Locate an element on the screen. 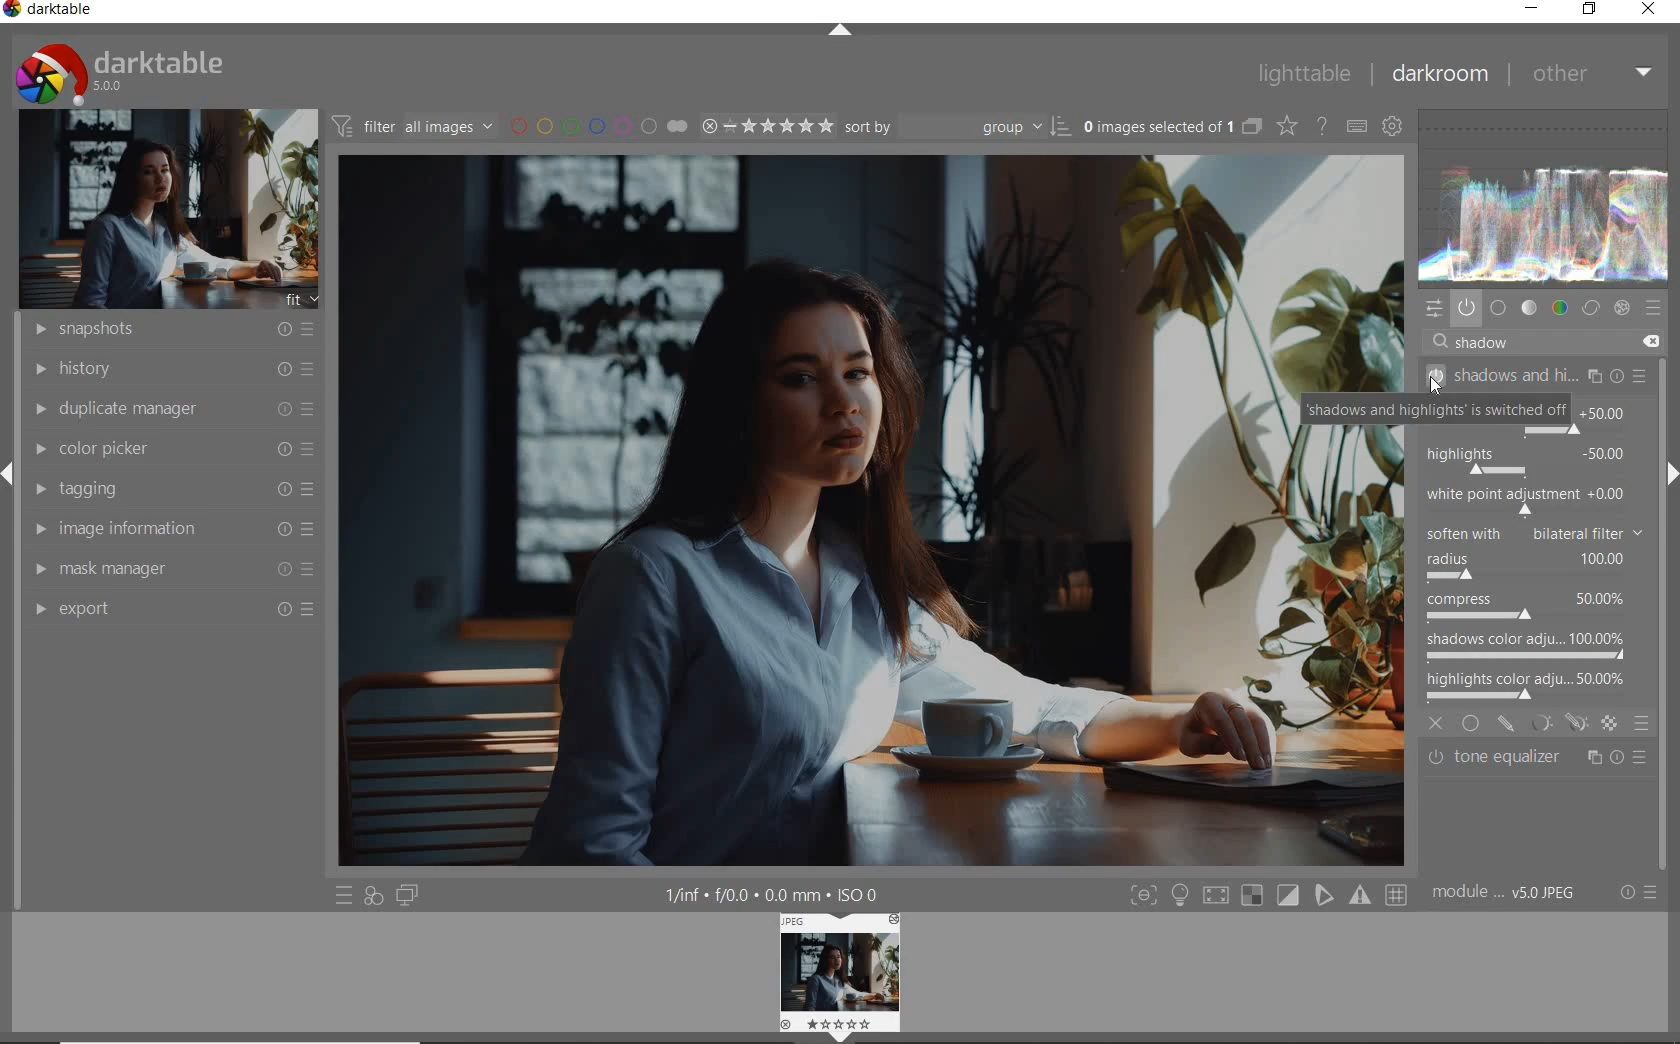 The image size is (1680, 1044). reset or presets & preferences  is located at coordinates (1637, 892).